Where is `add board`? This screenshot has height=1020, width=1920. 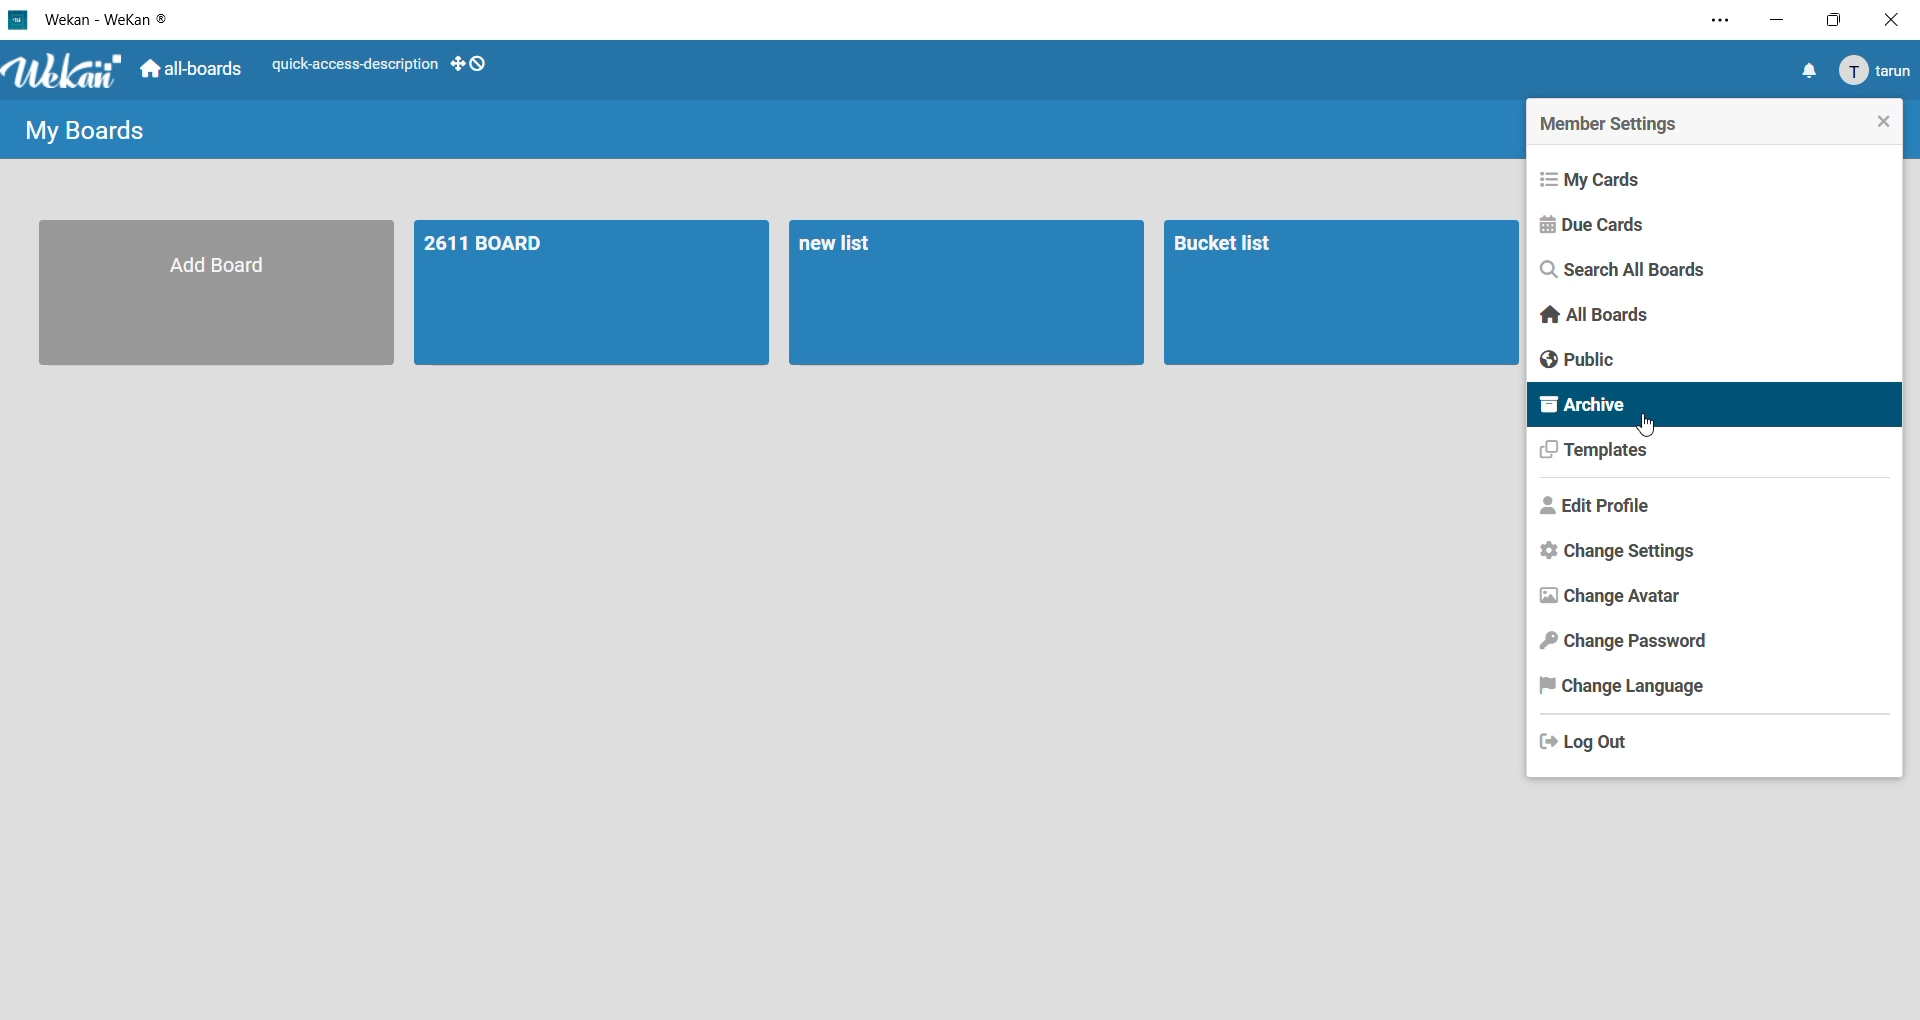
add board is located at coordinates (221, 291).